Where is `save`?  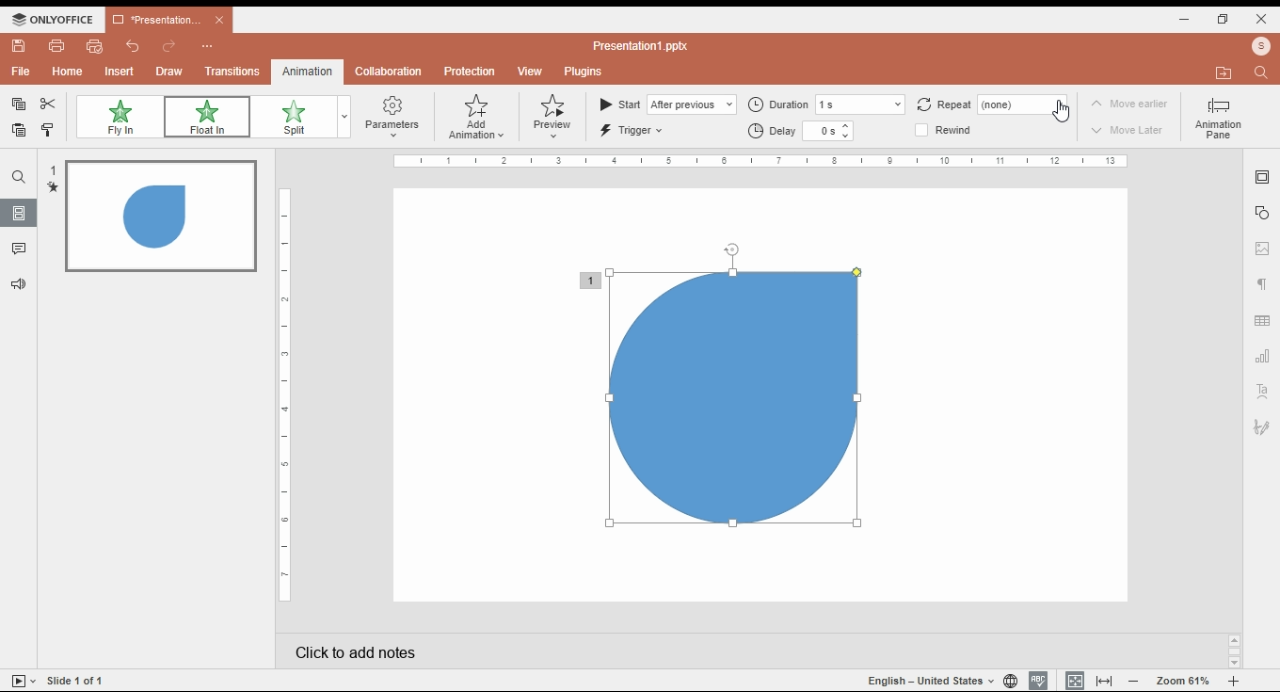
save is located at coordinates (19, 46).